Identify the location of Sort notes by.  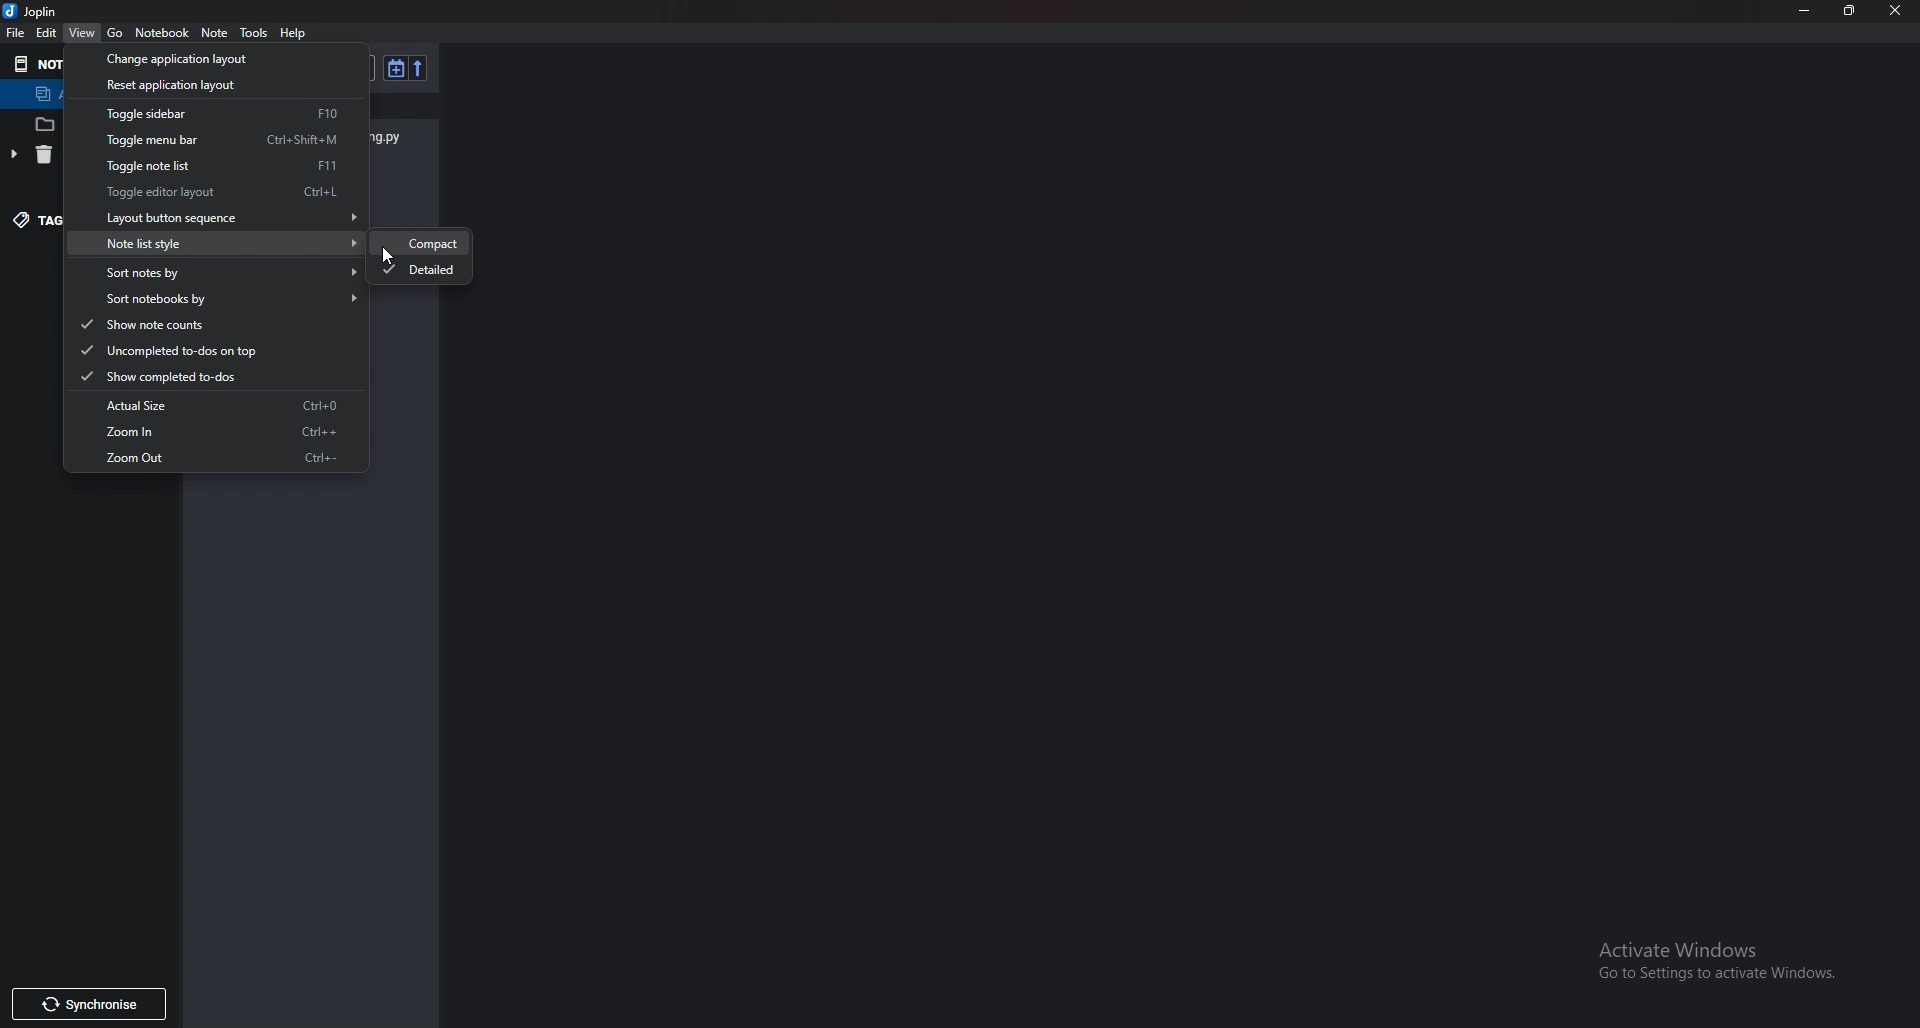
(223, 271).